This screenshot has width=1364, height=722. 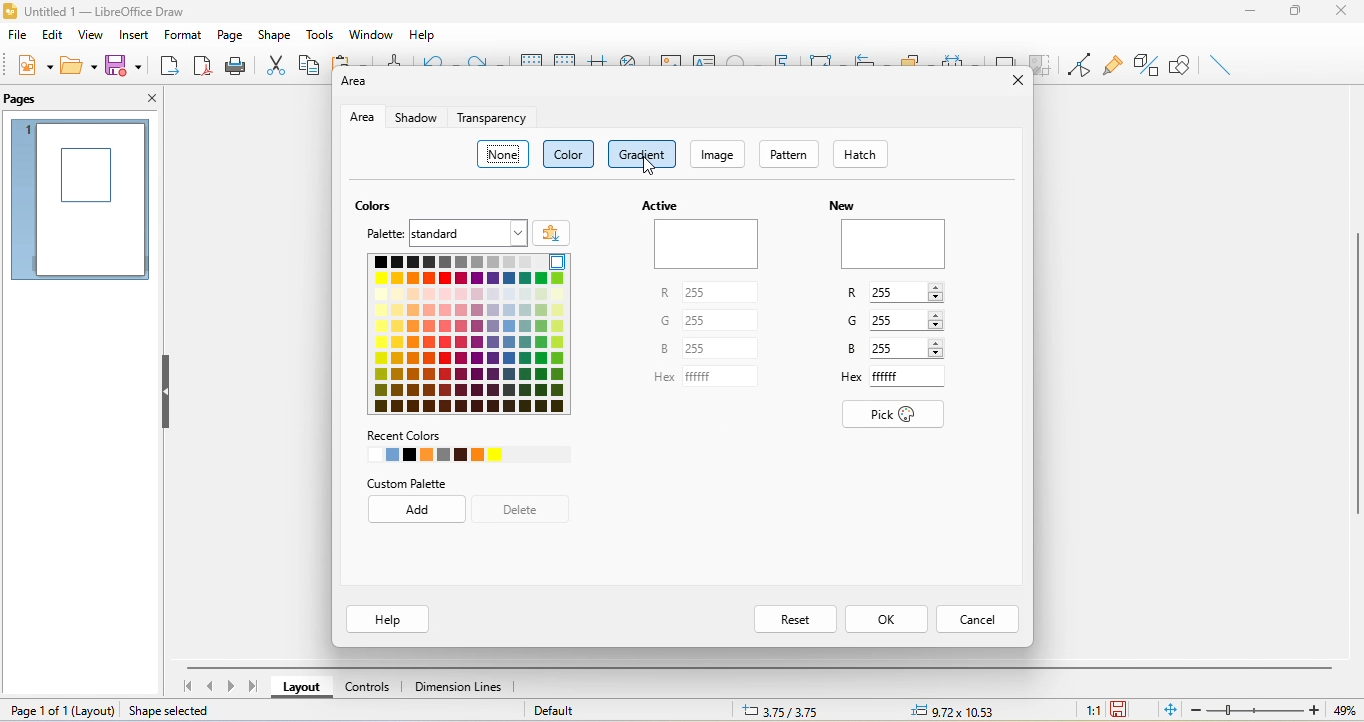 I want to click on ffffff, so click(x=913, y=377).